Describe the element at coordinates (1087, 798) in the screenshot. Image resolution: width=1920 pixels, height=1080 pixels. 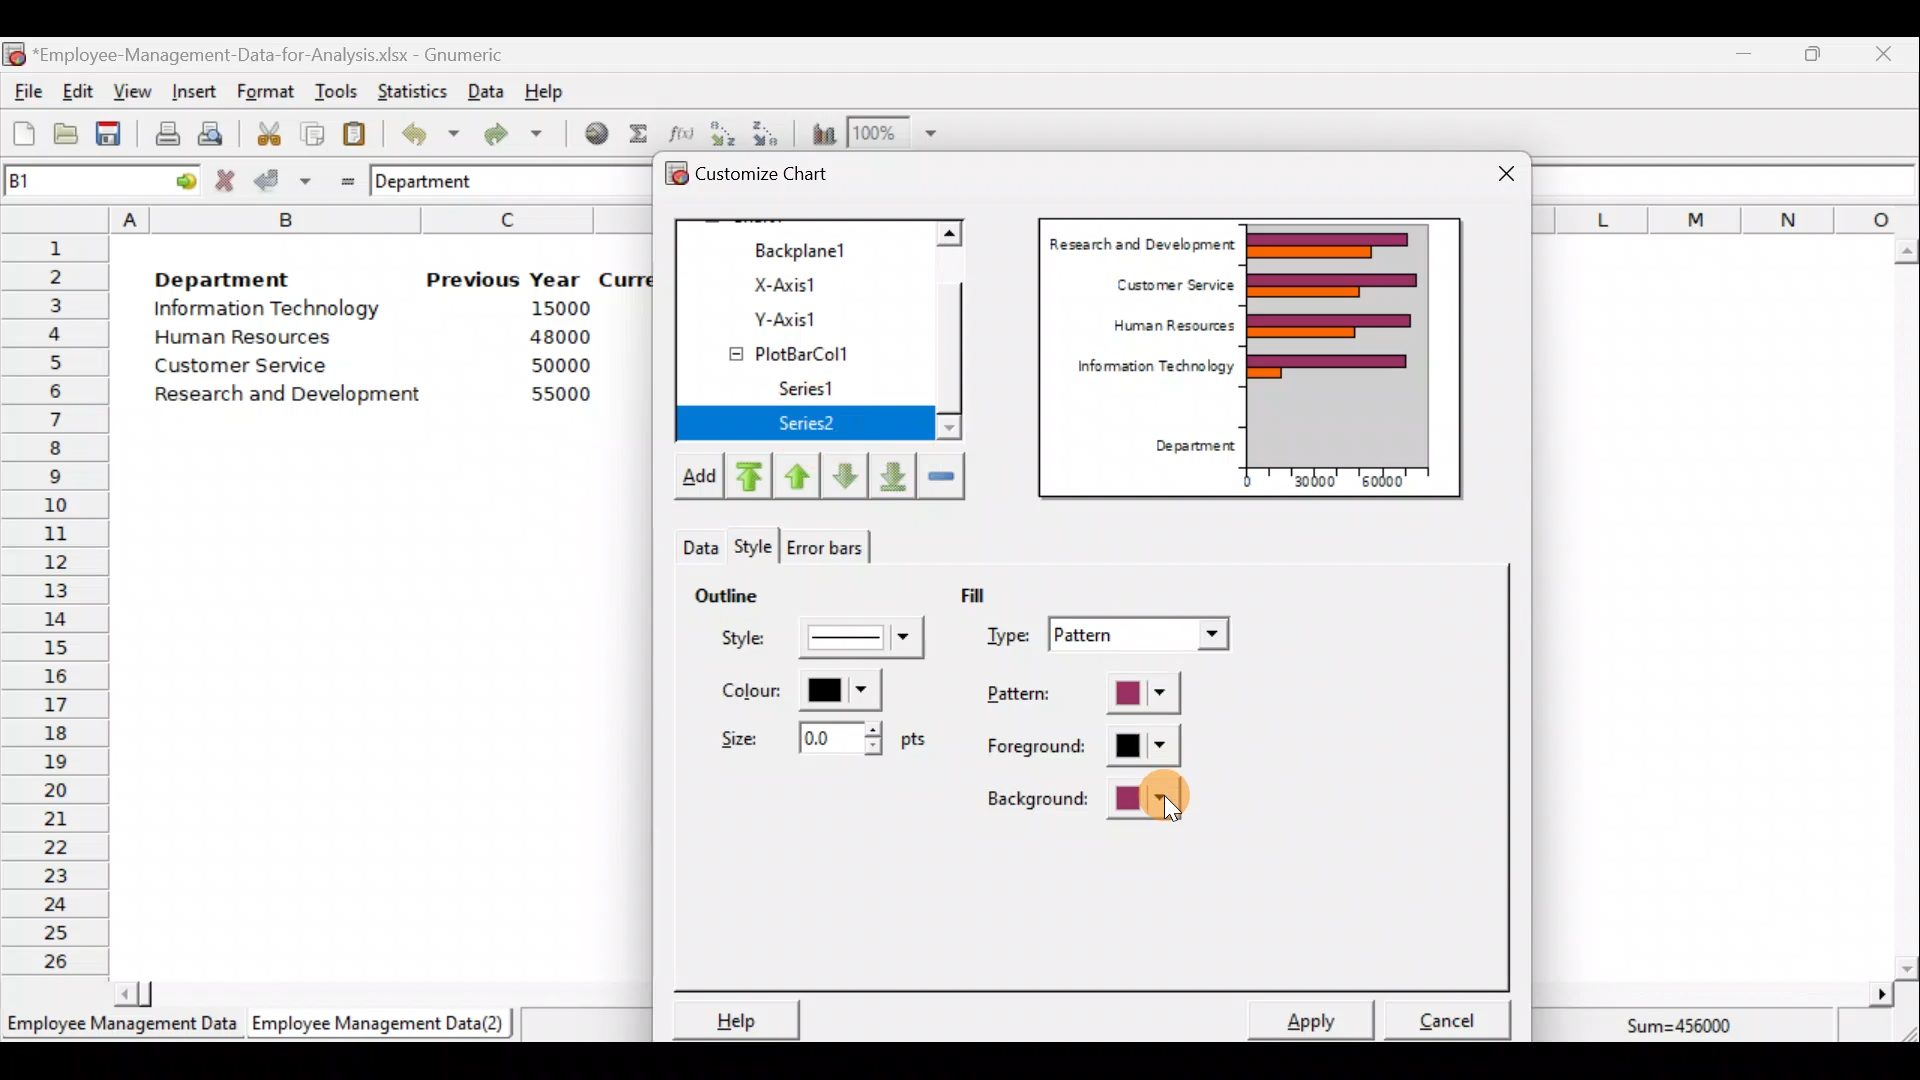
I see `Background` at that location.